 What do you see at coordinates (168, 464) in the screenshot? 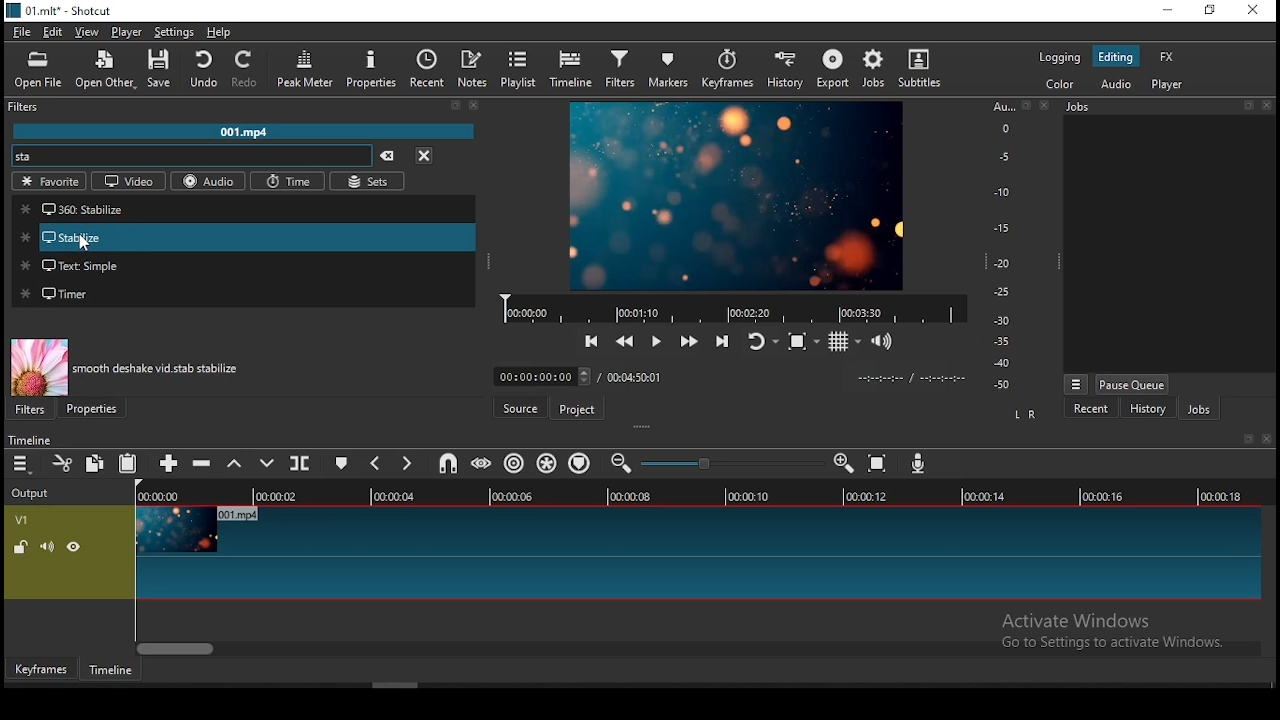
I see `append` at bounding box center [168, 464].